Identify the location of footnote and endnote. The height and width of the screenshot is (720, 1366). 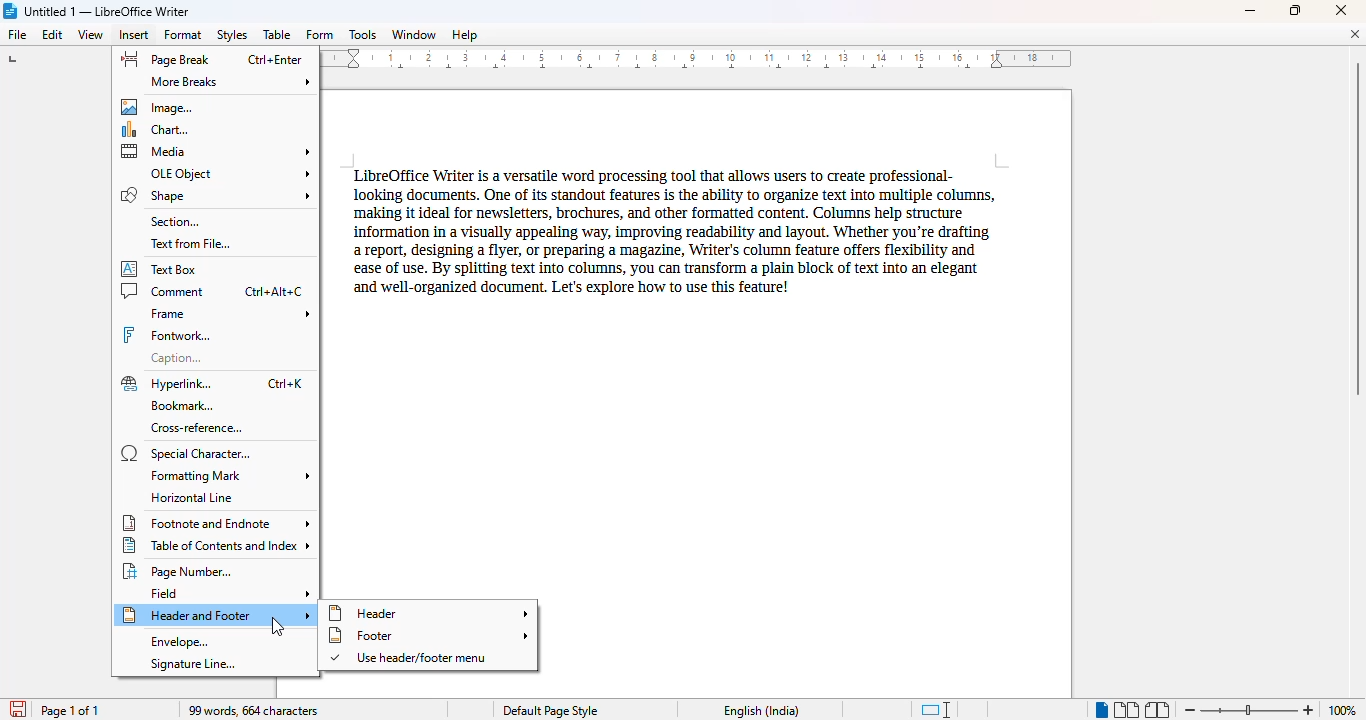
(216, 523).